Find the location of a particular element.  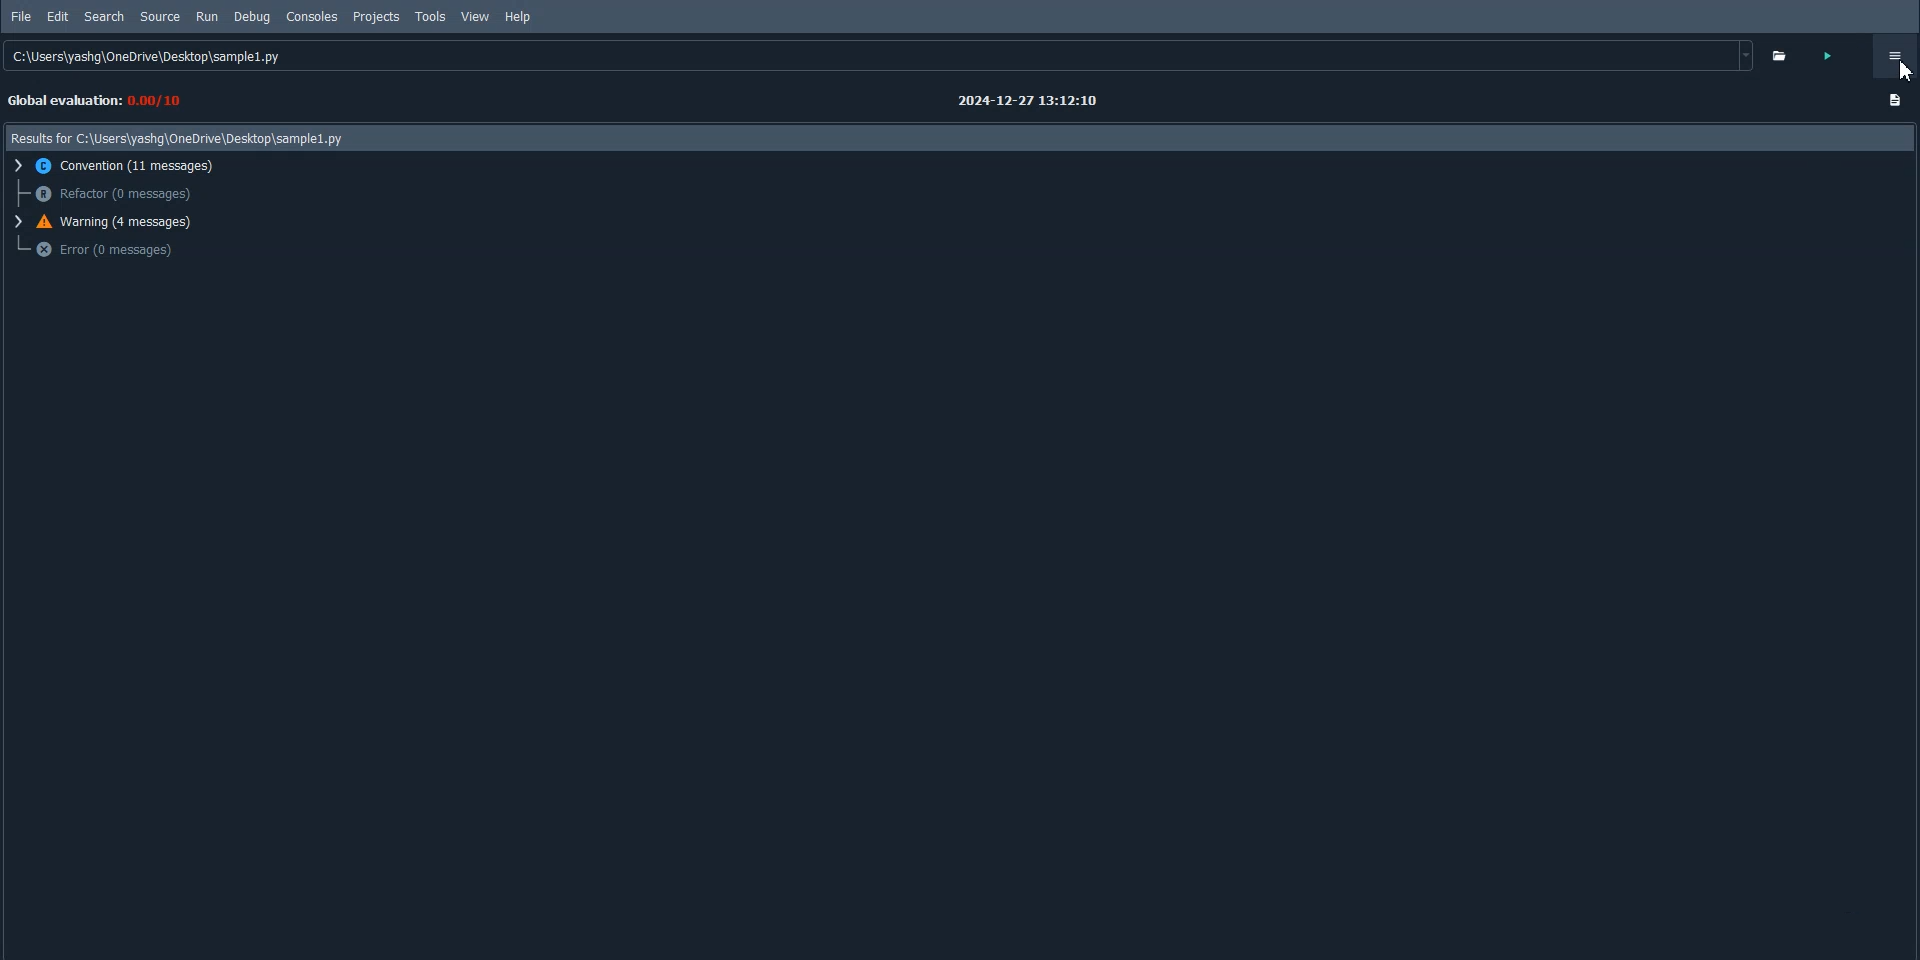

Complete Output is located at coordinates (1896, 103).